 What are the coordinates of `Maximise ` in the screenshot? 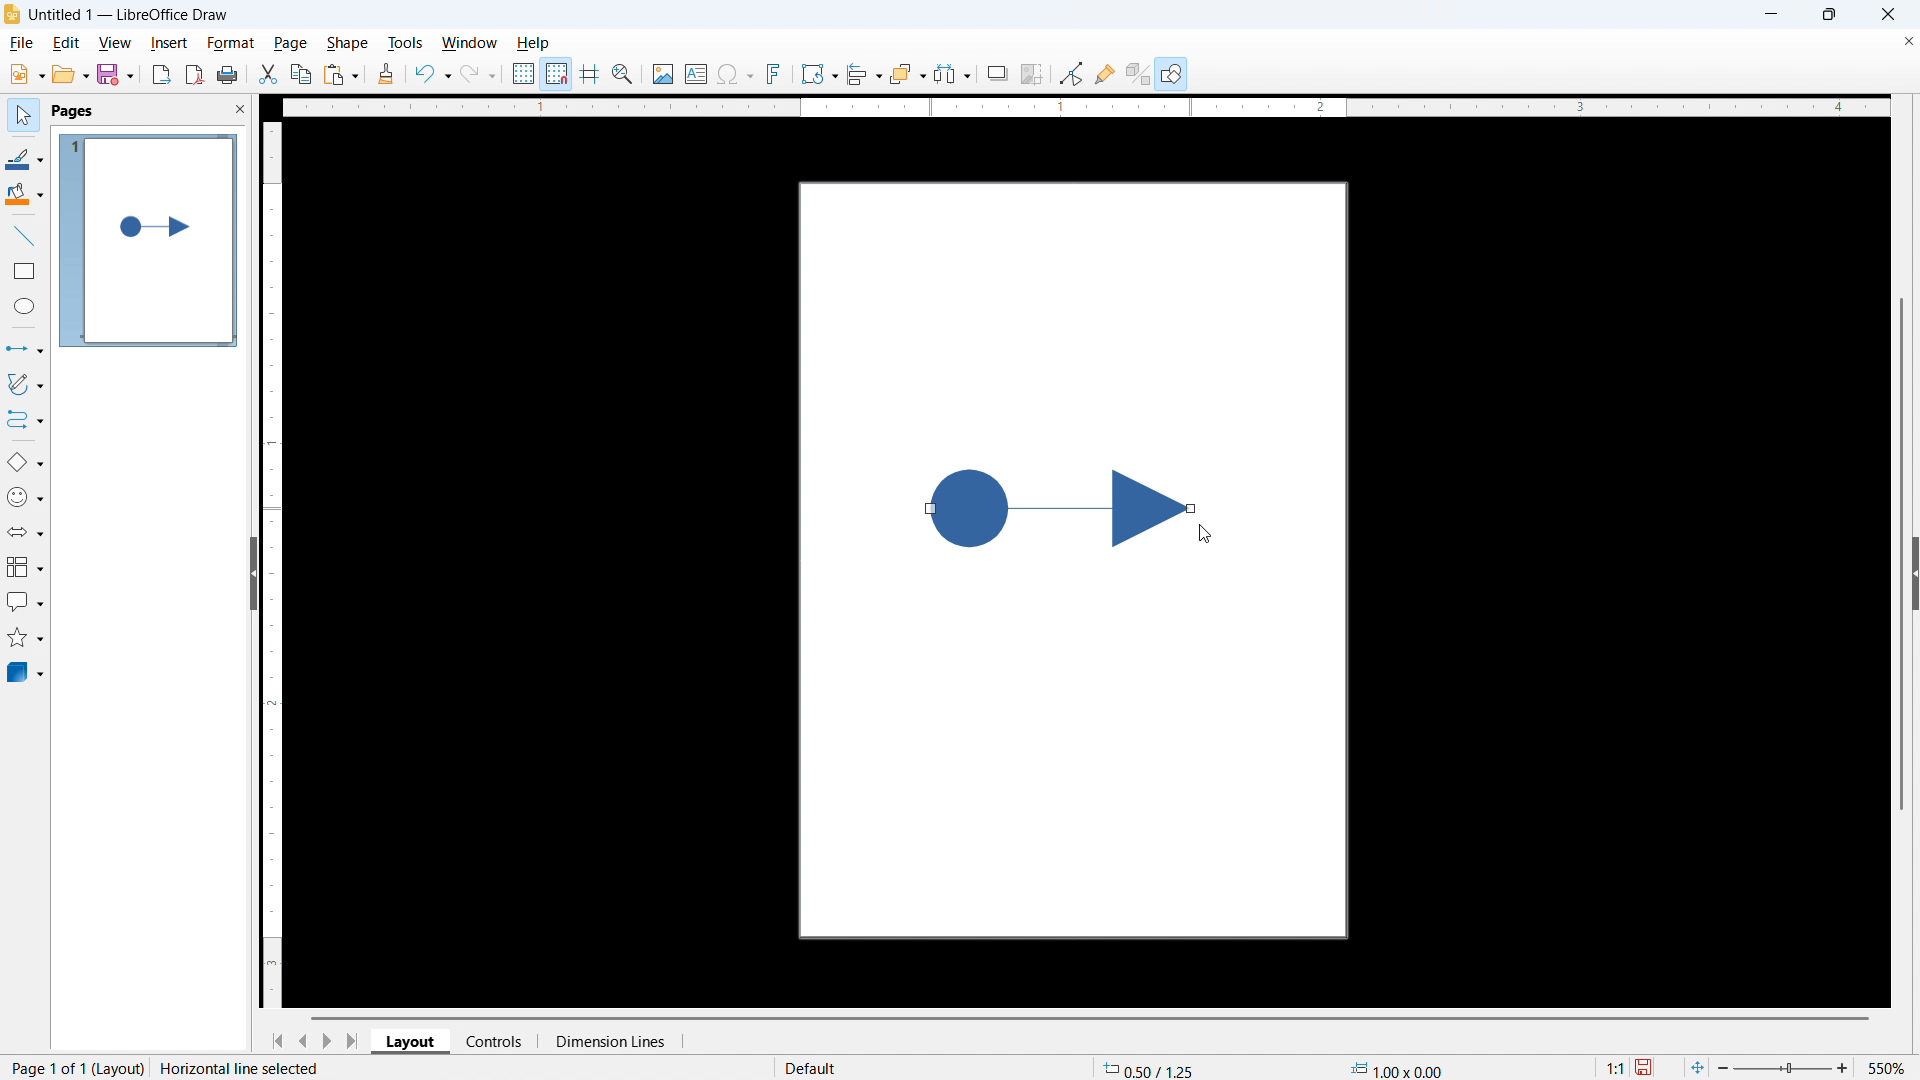 It's located at (1830, 14).